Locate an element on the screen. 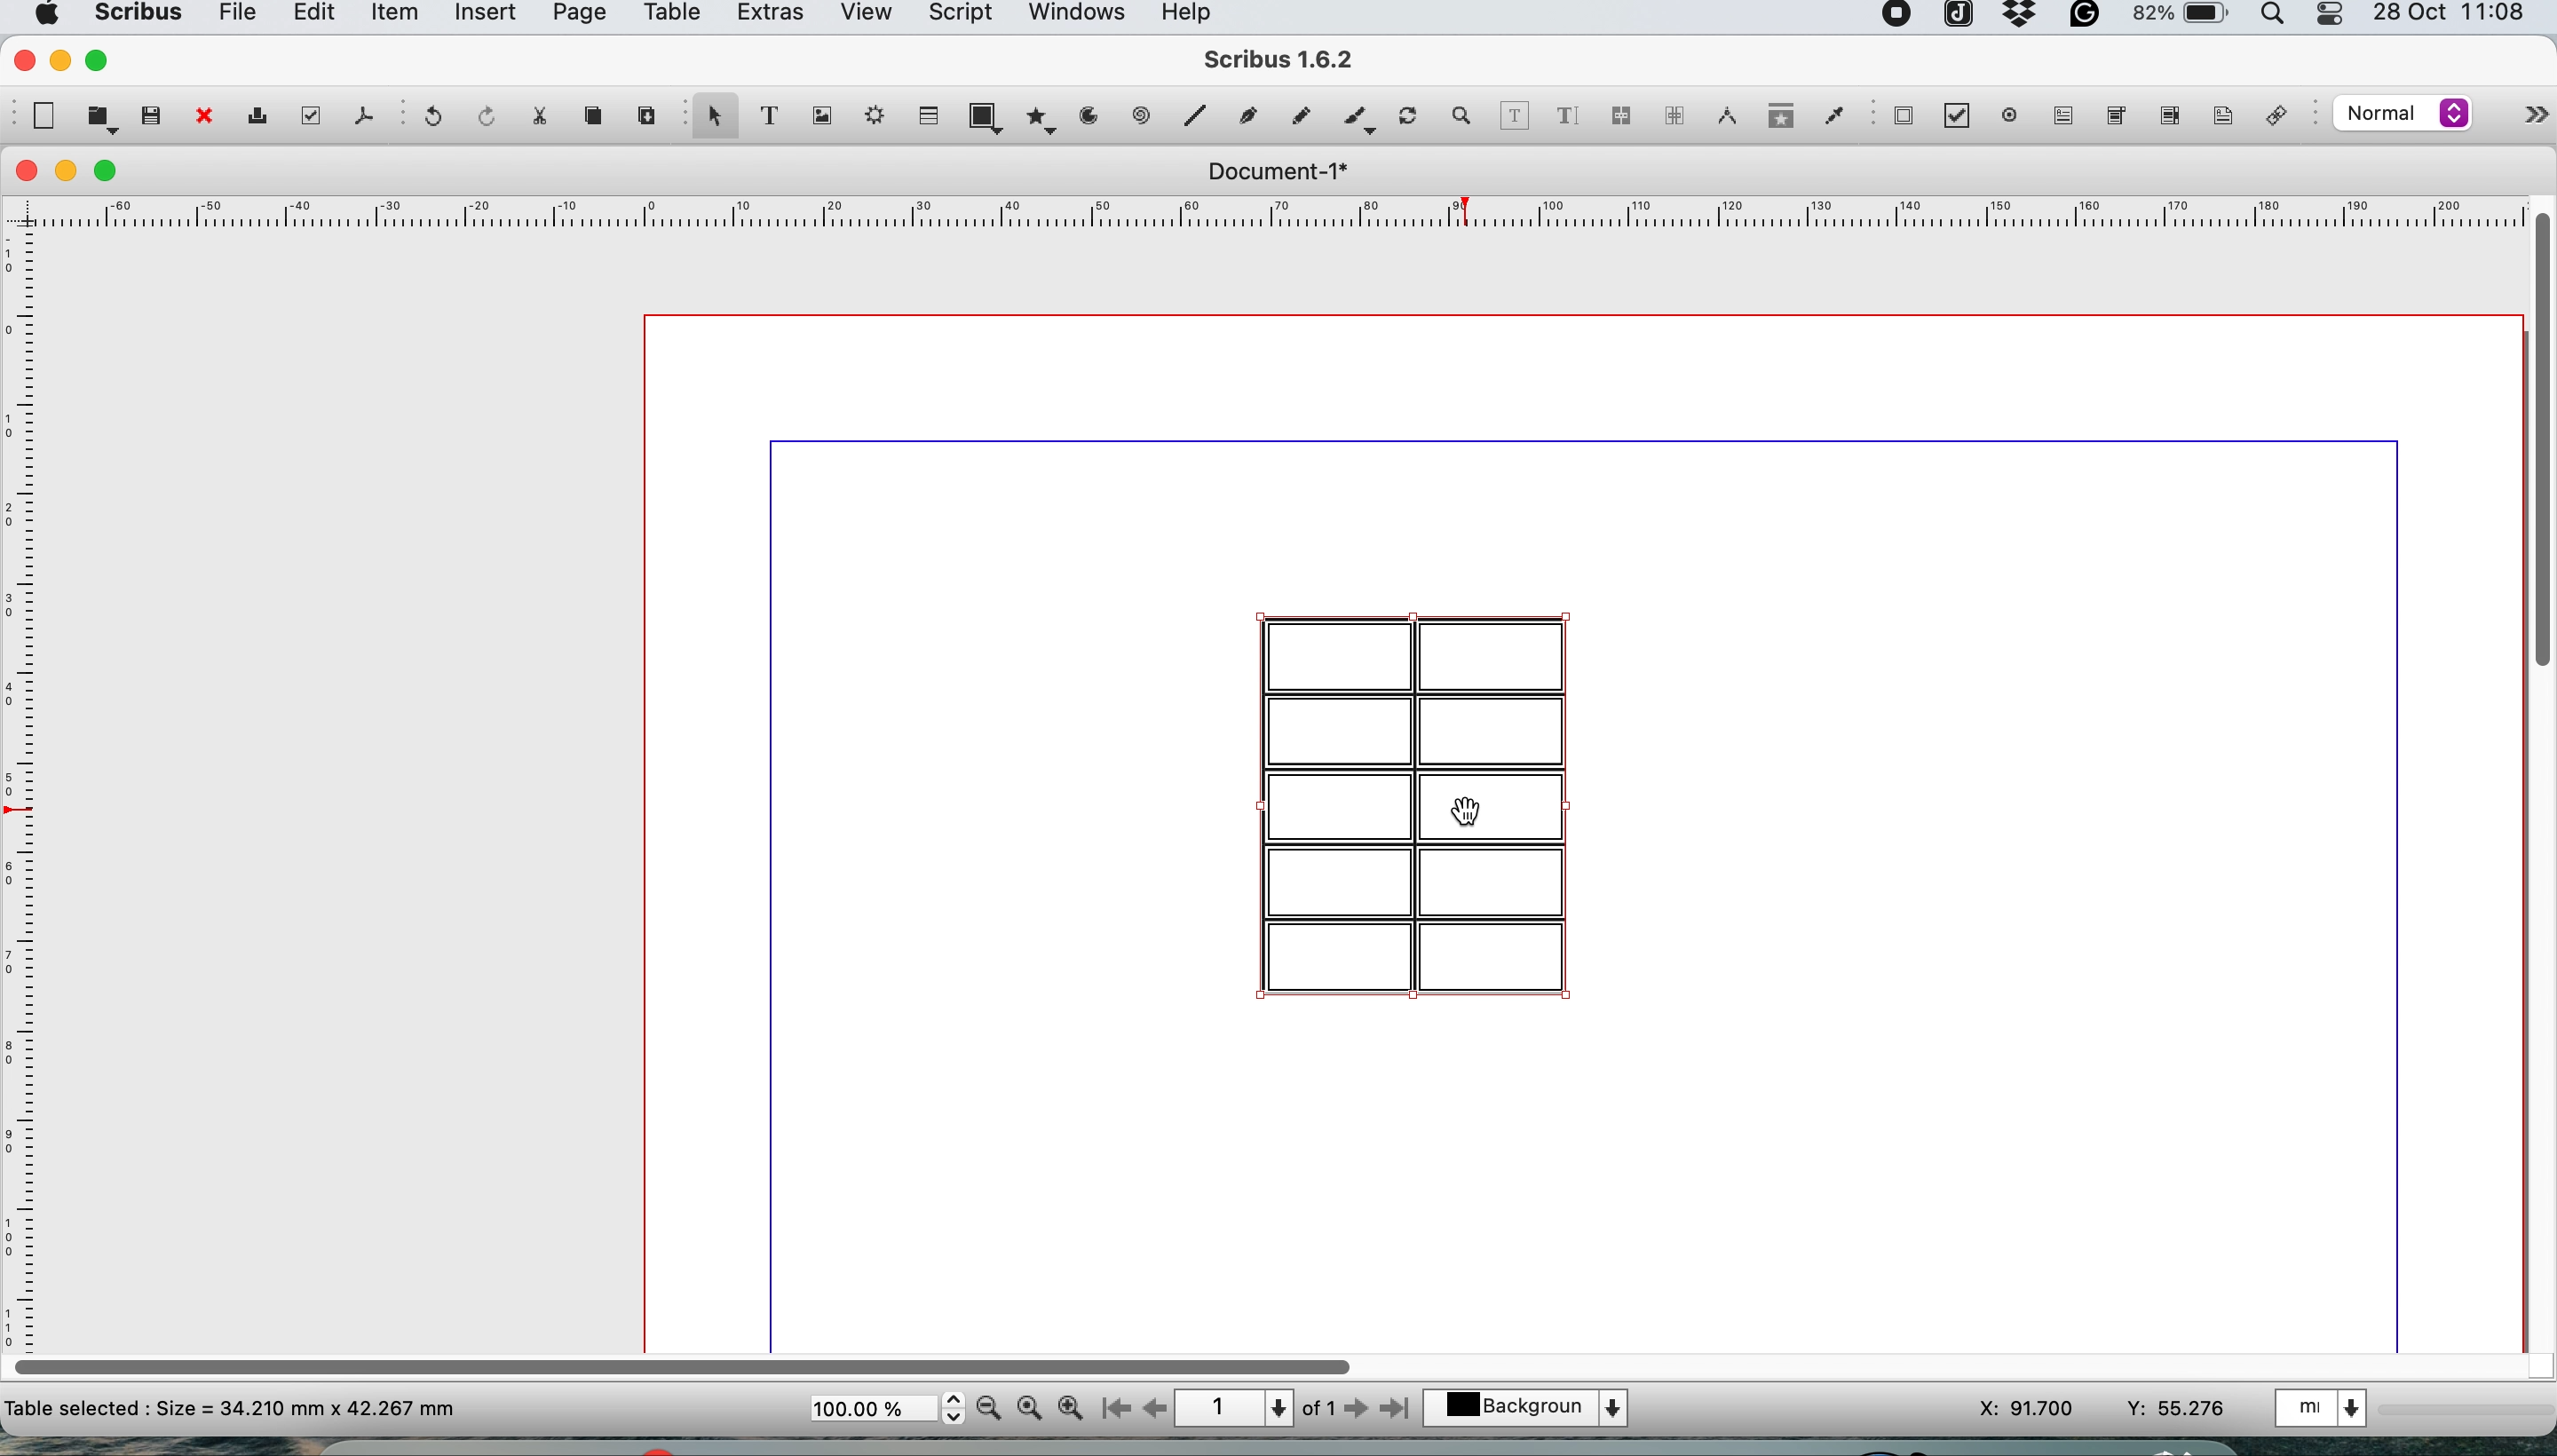 The width and height of the screenshot is (2557, 1456). more options is located at coordinates (2515, 119).